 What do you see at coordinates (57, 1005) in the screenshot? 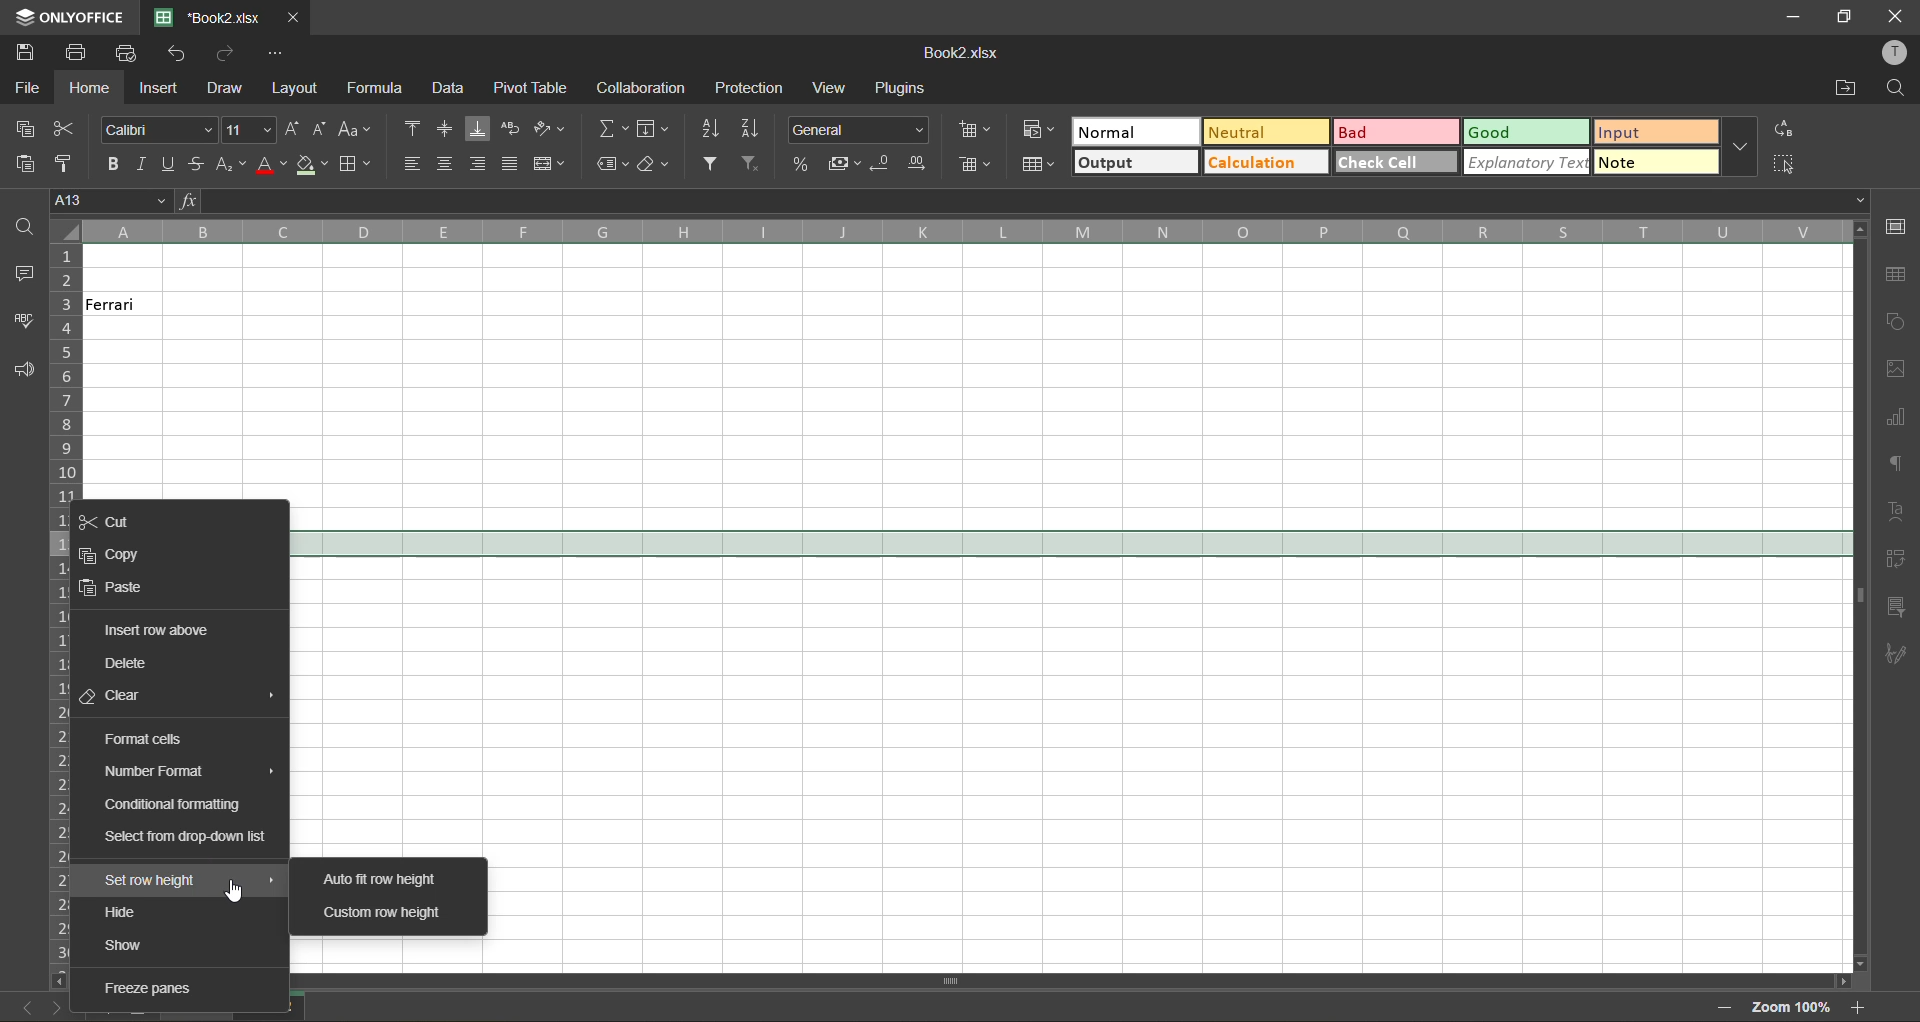
I see `next` at bounding box center [57, 1005].